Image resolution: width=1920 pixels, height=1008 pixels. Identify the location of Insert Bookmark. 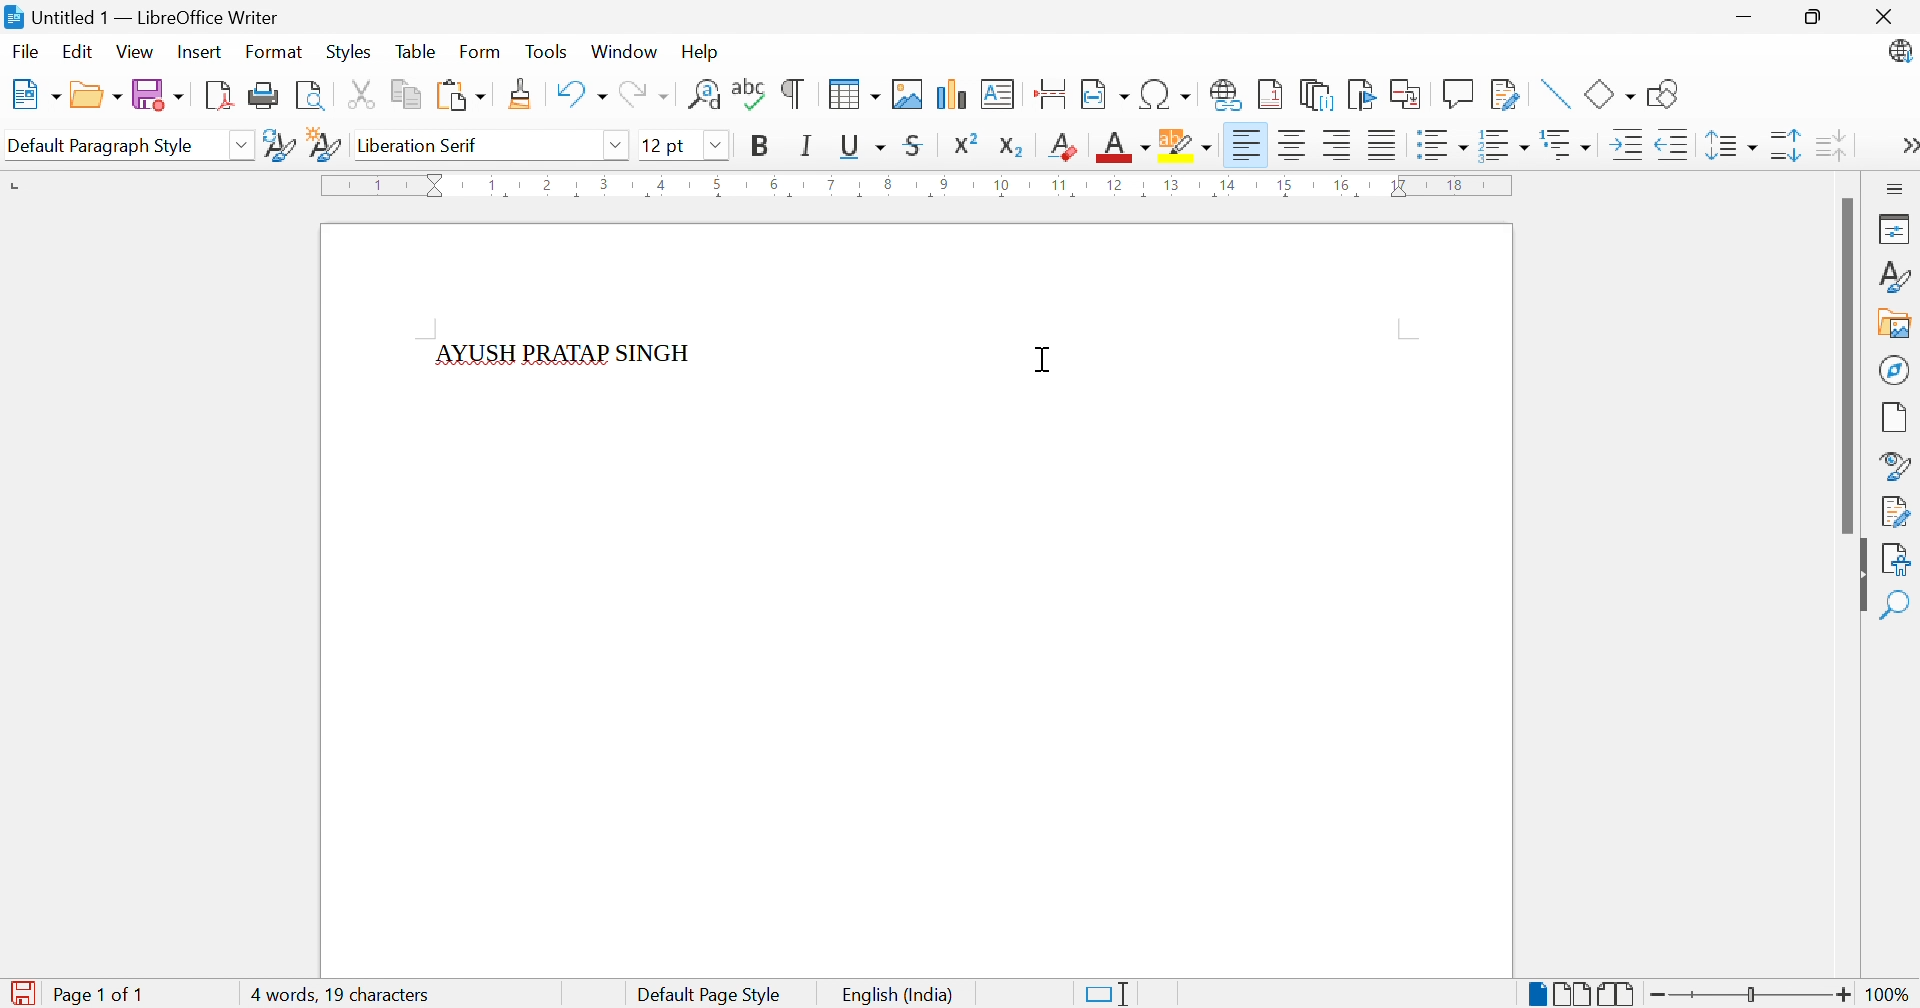
(1359, 94).